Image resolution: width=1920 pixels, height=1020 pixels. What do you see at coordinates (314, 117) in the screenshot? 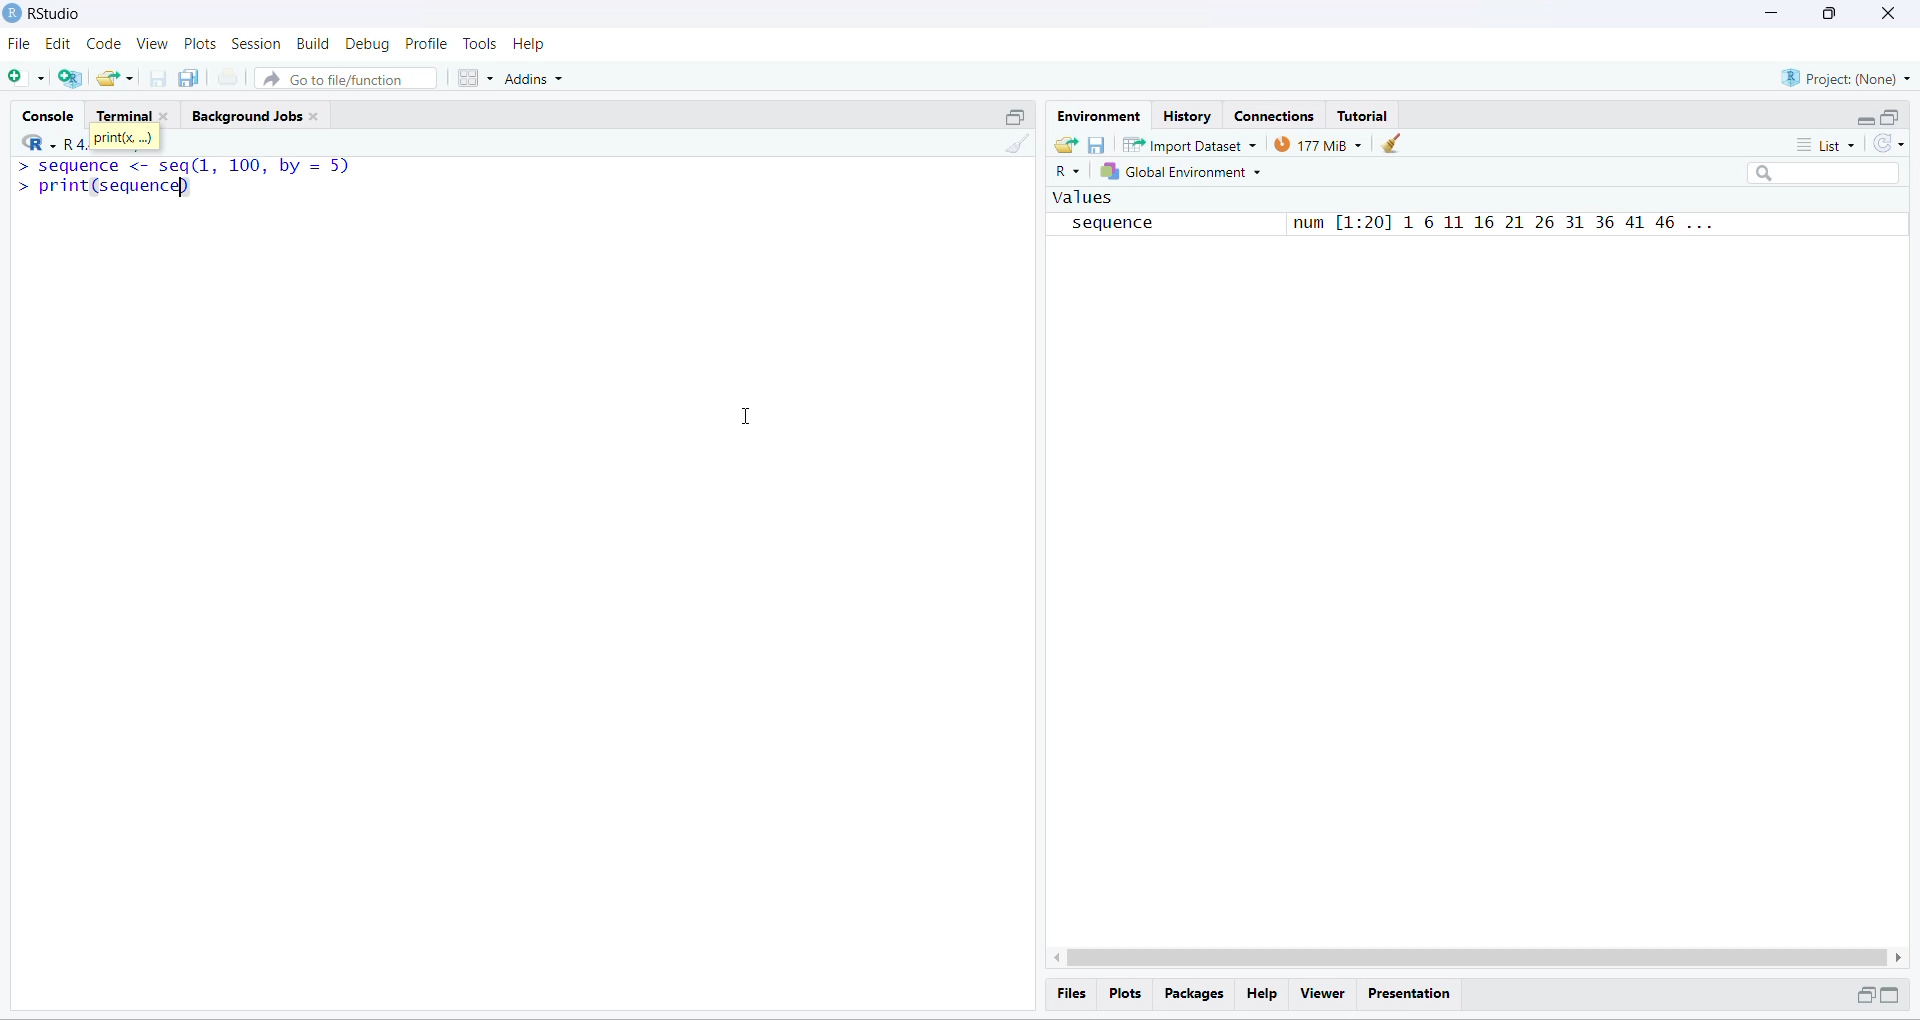
I see `close` at bounding box center [314, 117].